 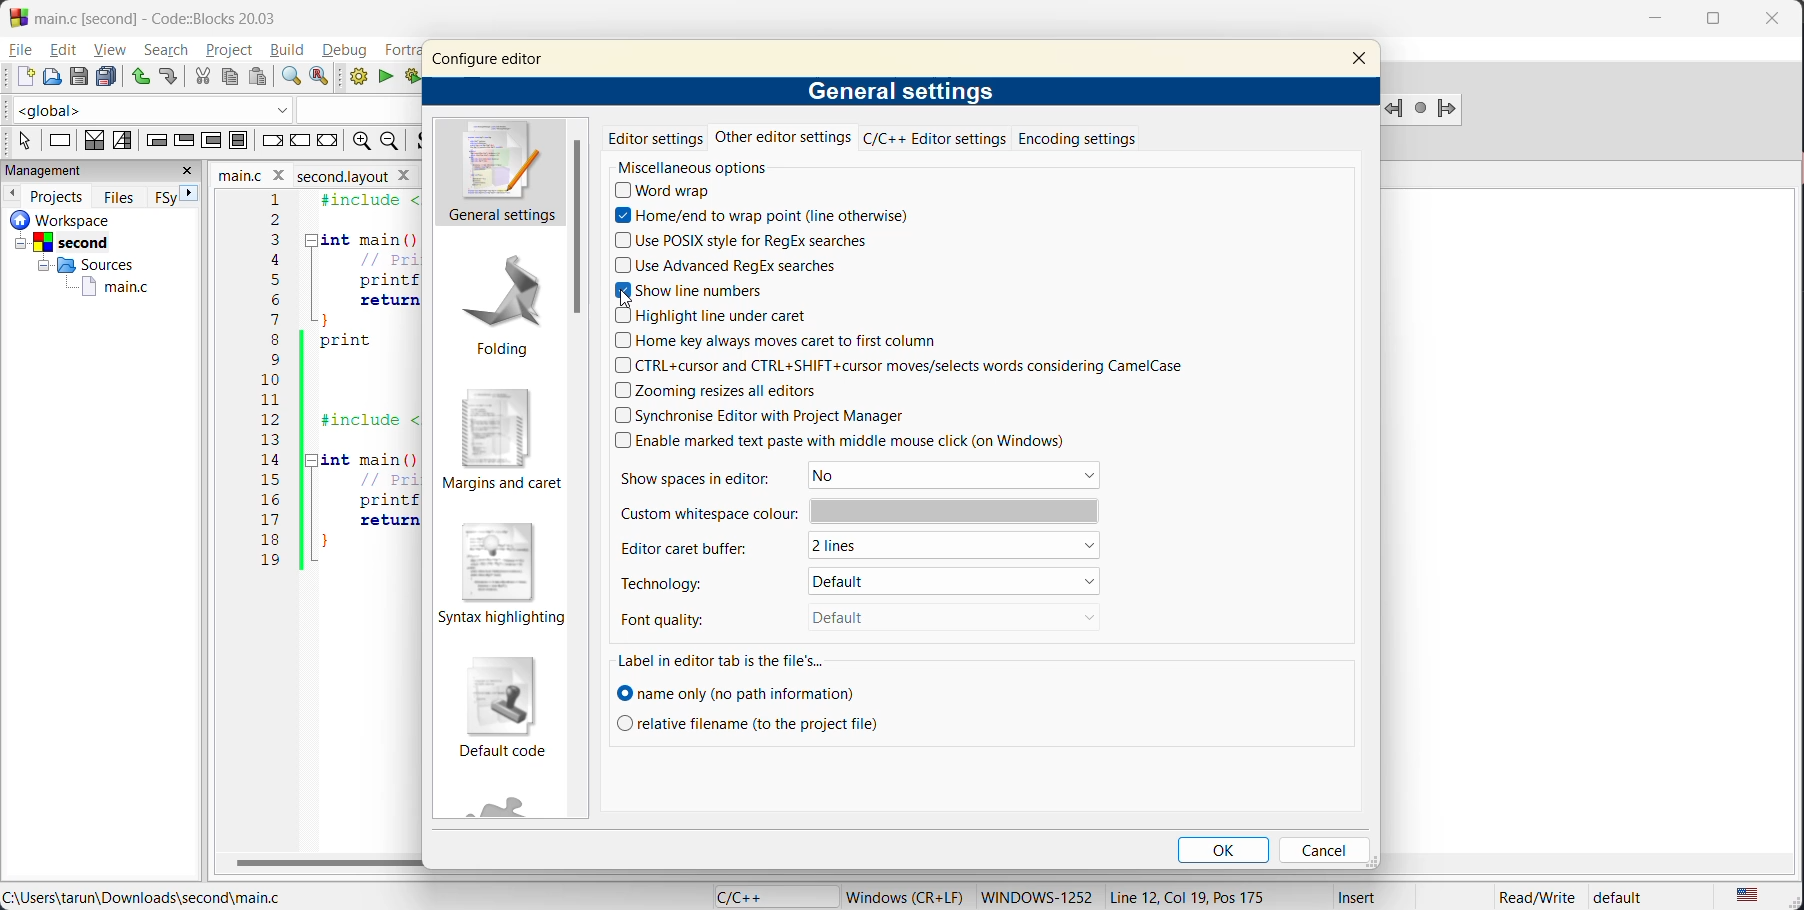 What do you see at coordinates (14, 195) in the screenshot?
I see `previous` at bounding box center [14, 195].